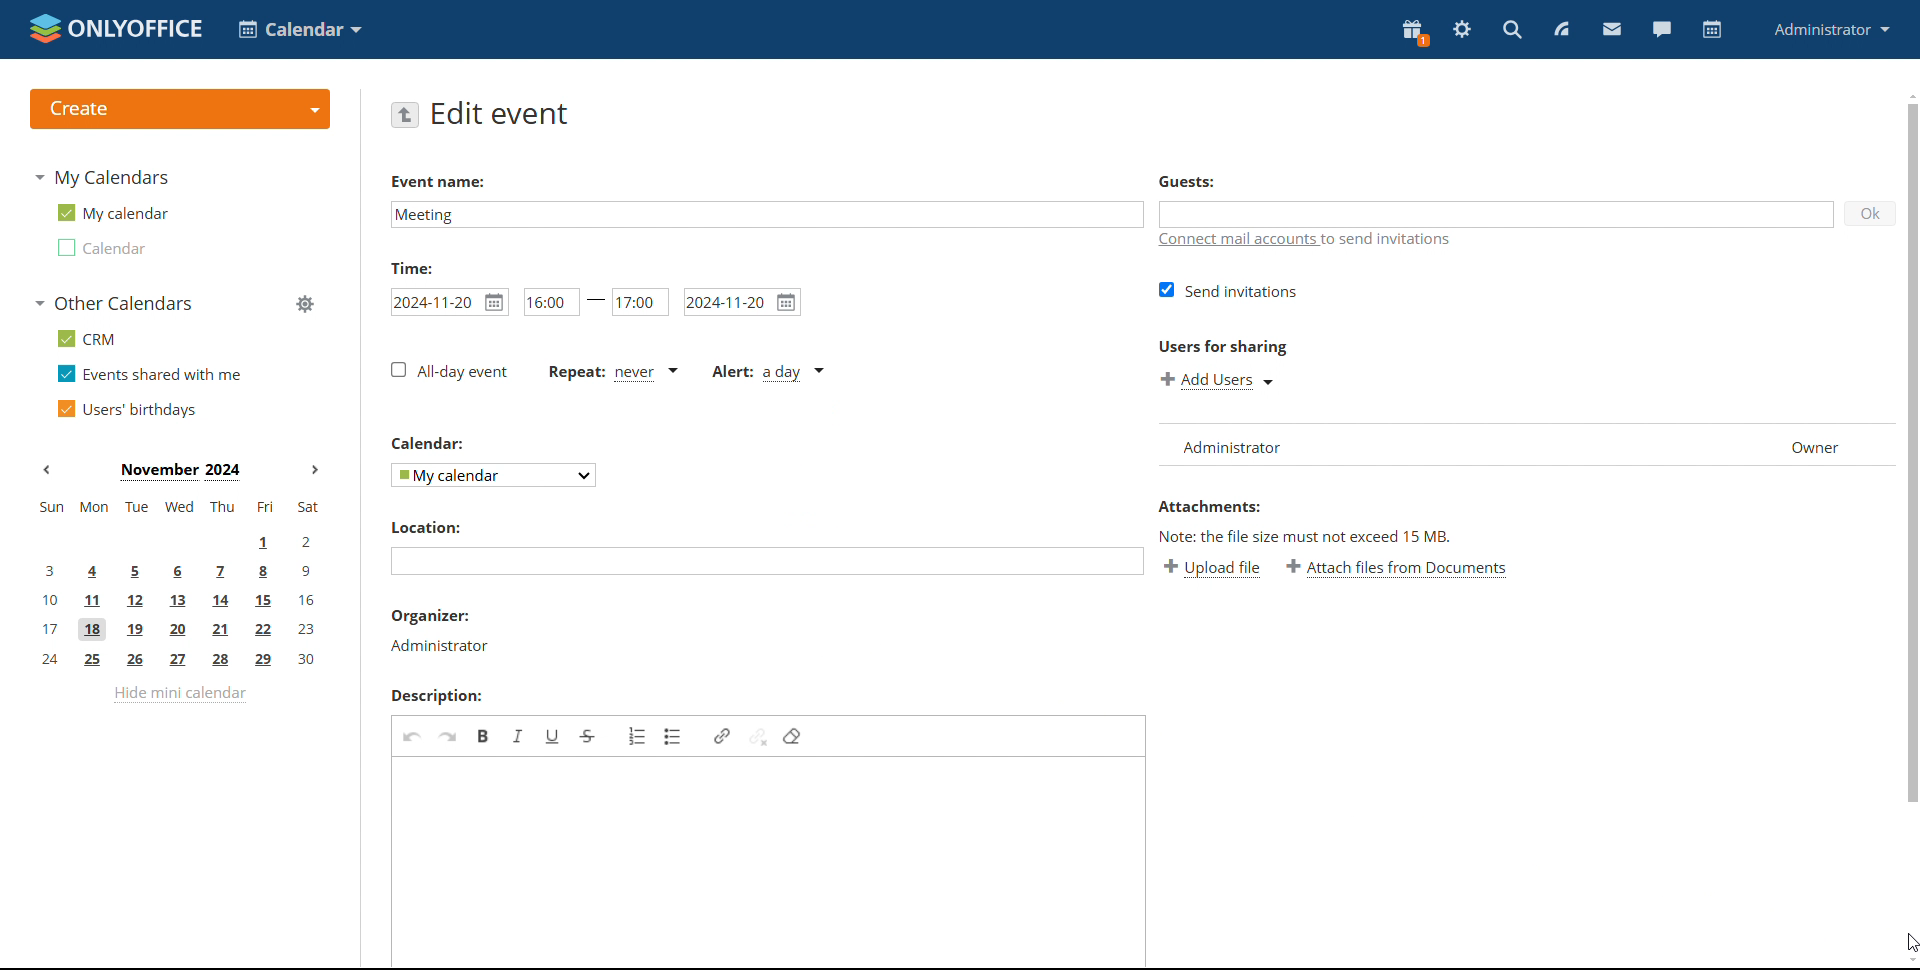 The image size is (1920, 970). What do you see at coordinates (612, 374) in the screenshot?
I see `event repetition` at bounding box center [612, 374].